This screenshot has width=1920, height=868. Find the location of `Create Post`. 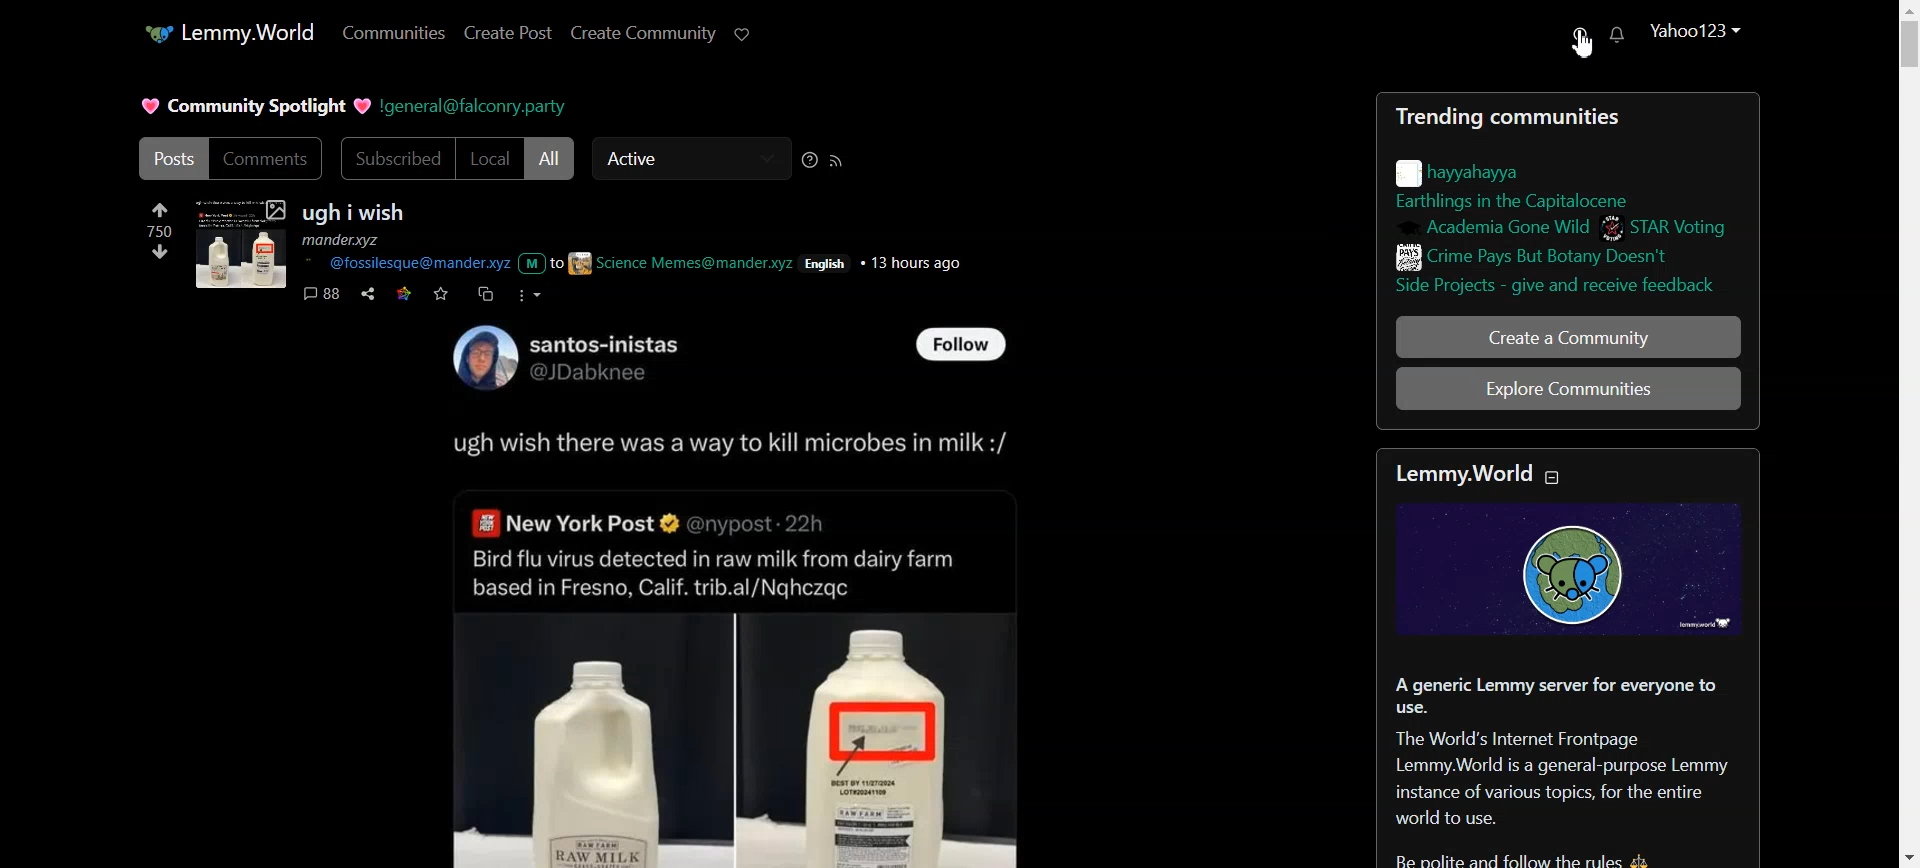

Create Post is located at coordinates (507, 33).